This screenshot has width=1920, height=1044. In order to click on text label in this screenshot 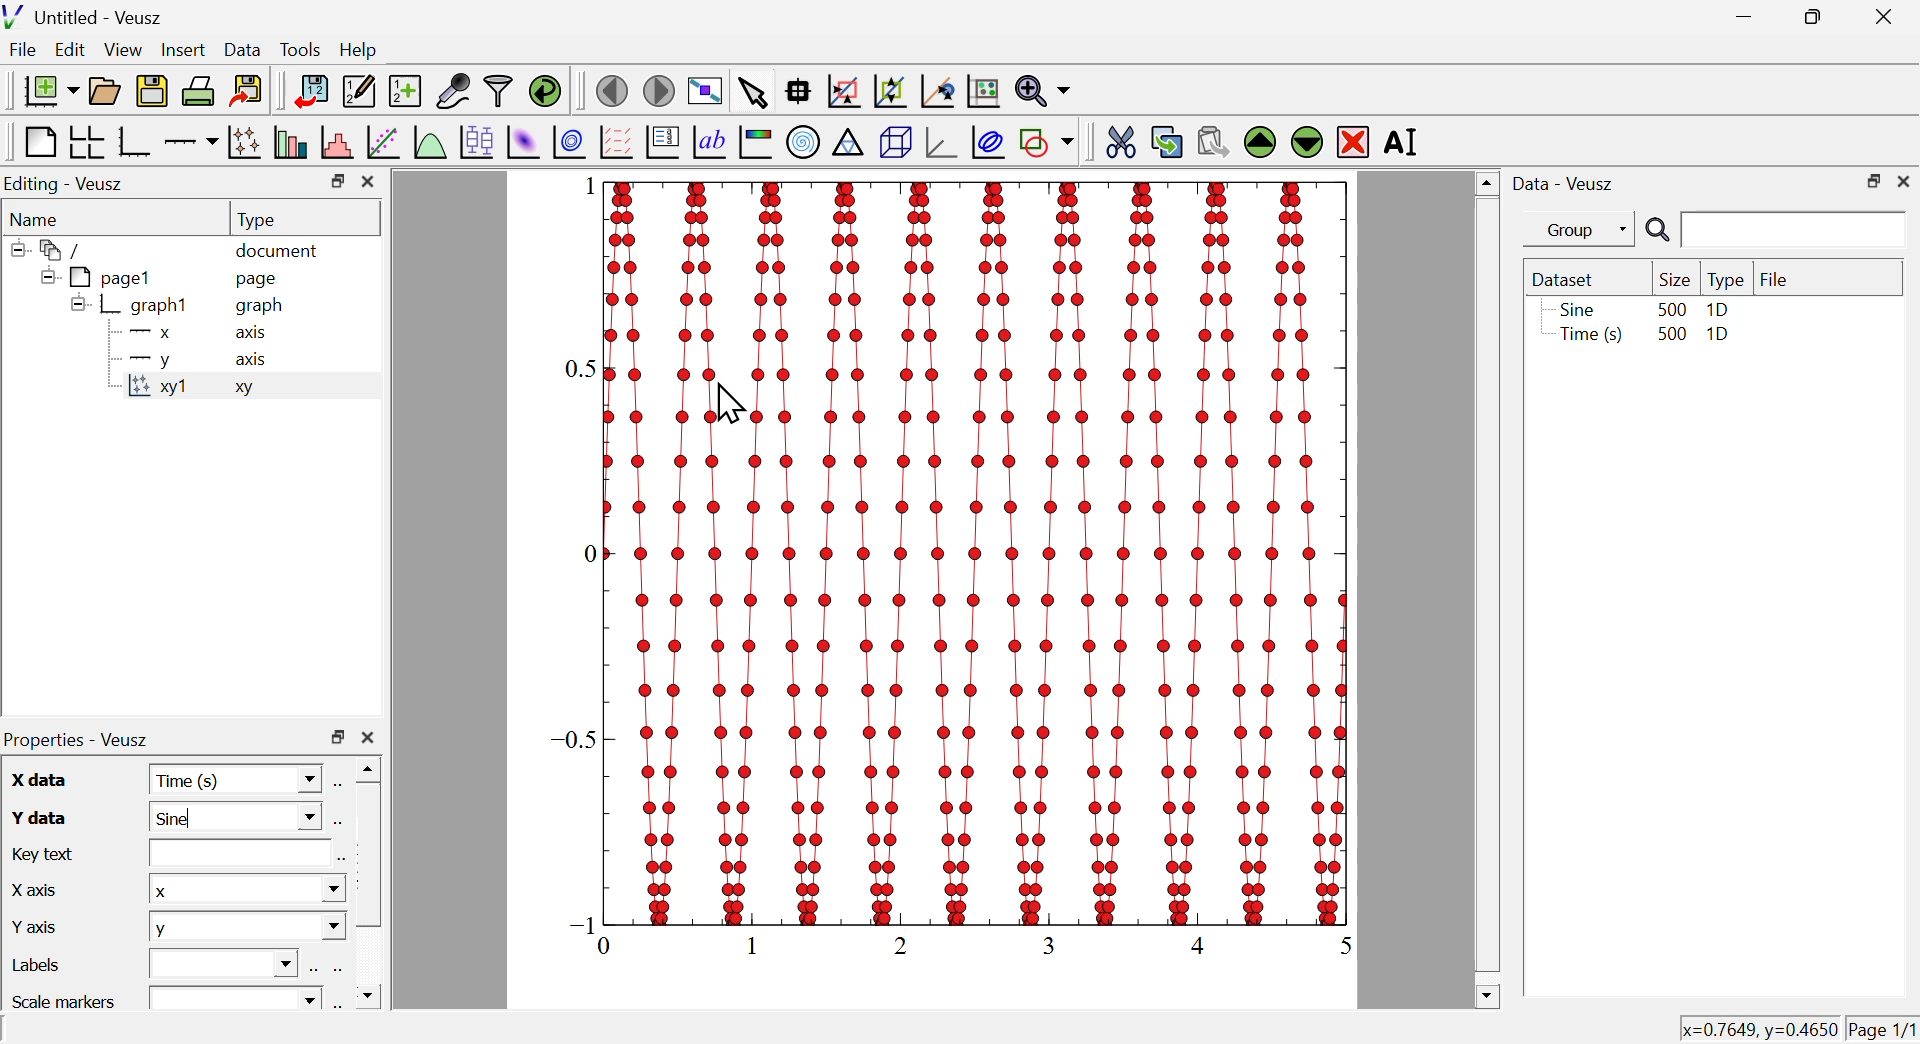, I will do `click(710, 145)`.